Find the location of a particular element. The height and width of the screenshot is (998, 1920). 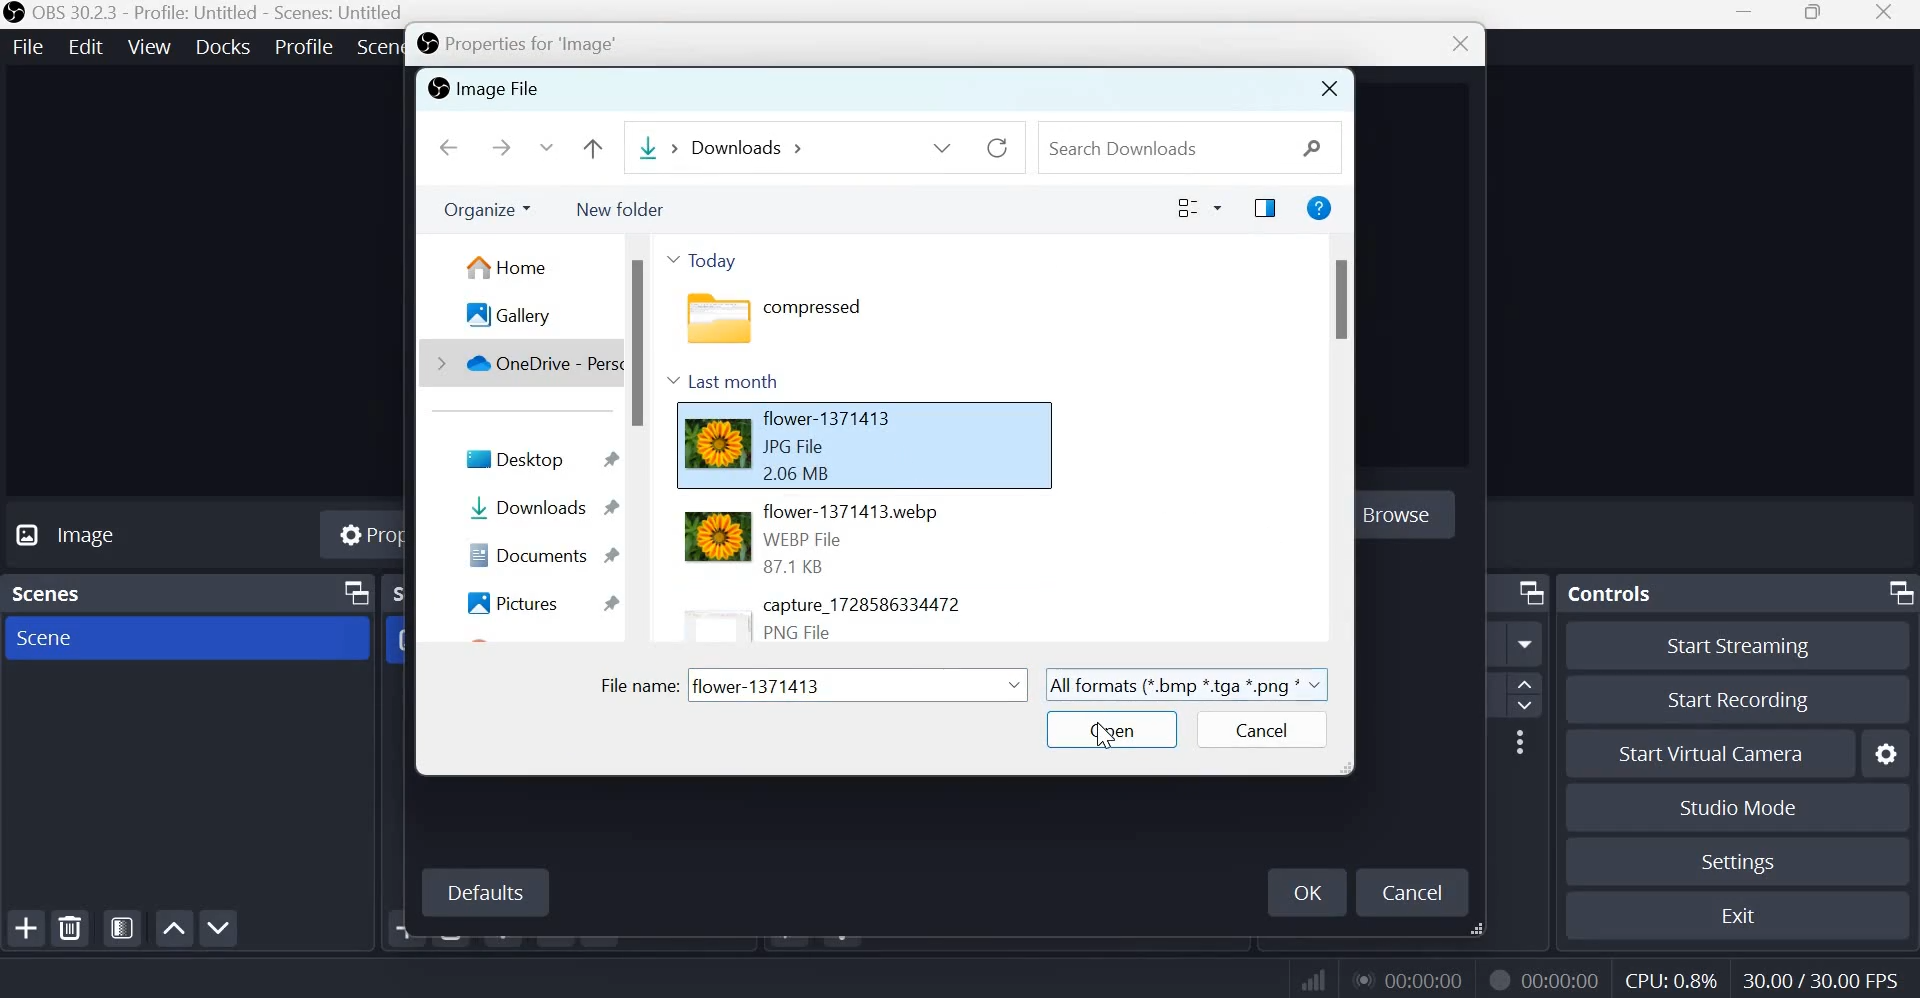

Back to home is located at coordinates (447, 147).